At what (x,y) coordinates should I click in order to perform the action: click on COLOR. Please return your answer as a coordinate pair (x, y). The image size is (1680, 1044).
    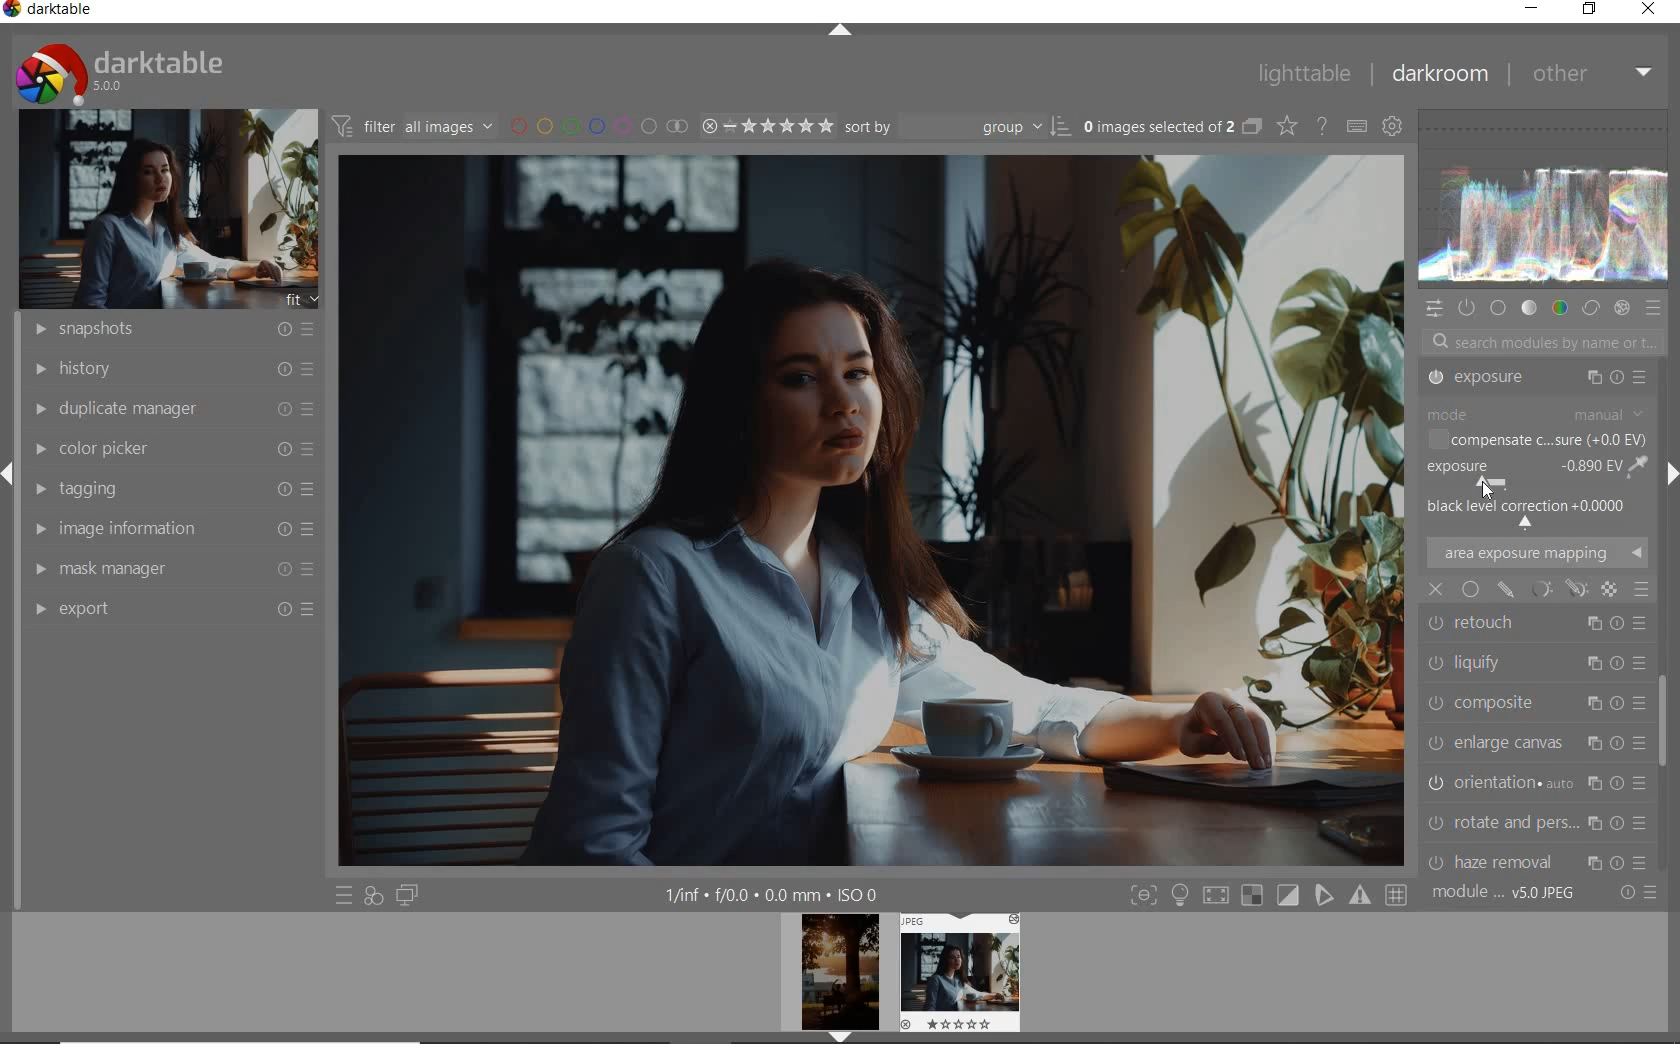
    Looking at the image, I should click on (1559, 309).